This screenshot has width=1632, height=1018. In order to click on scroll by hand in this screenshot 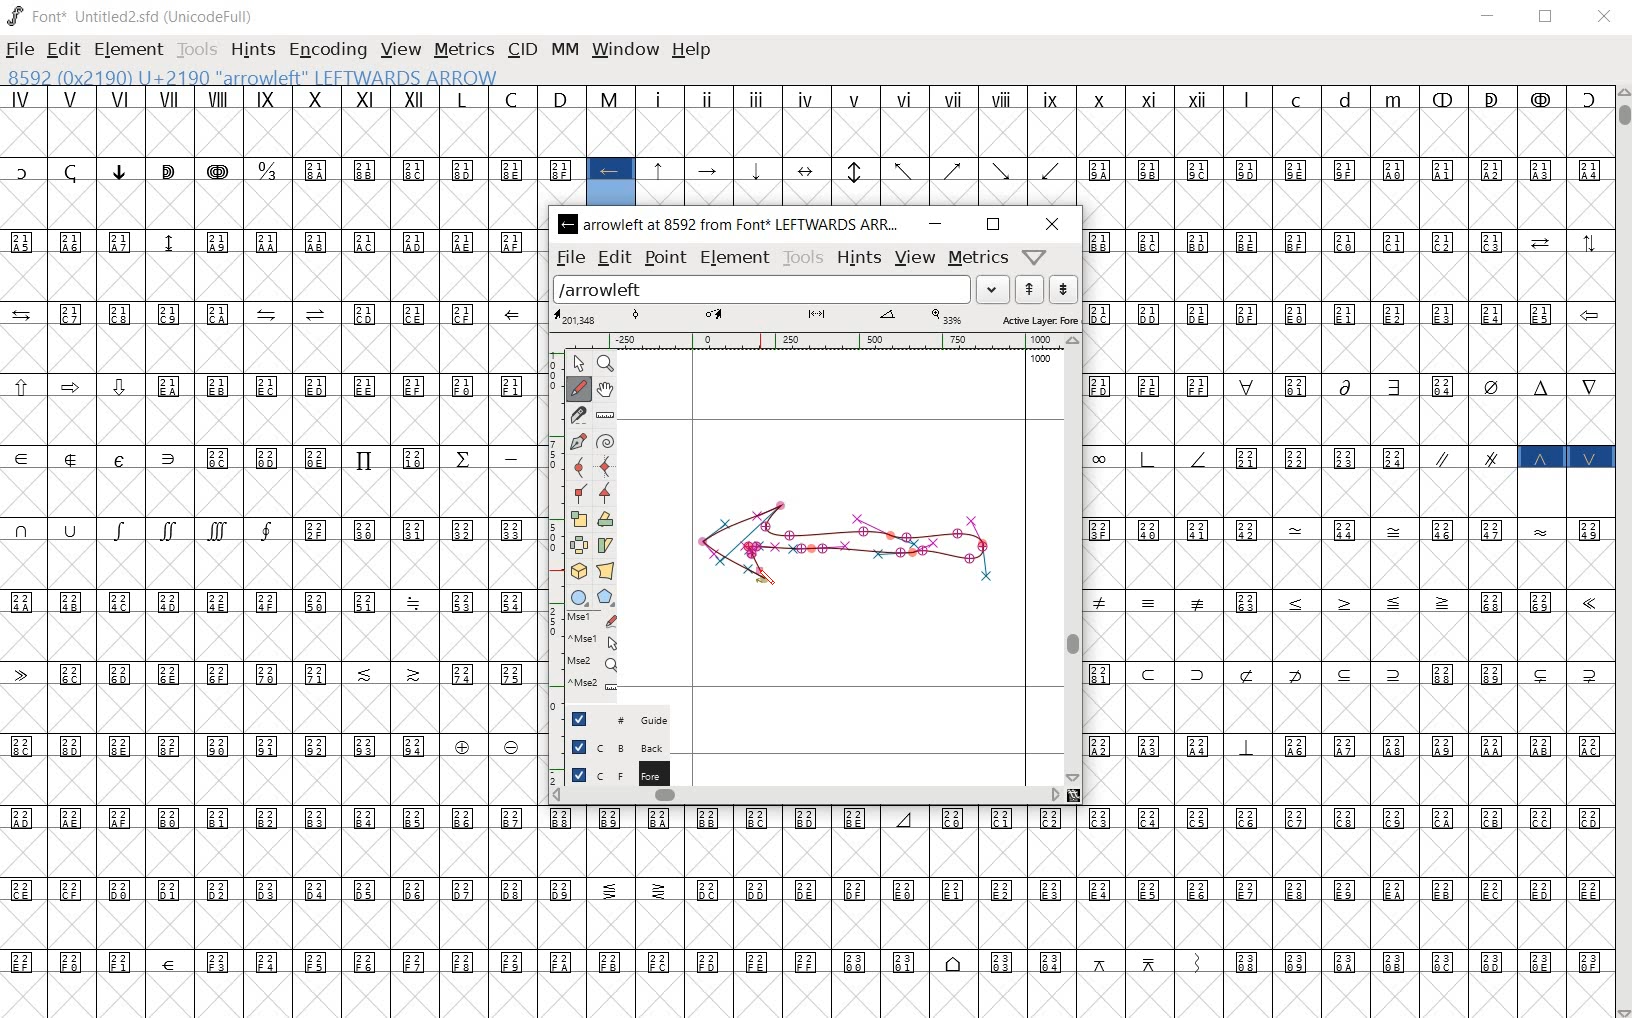, I will do `click(606, 391)`.